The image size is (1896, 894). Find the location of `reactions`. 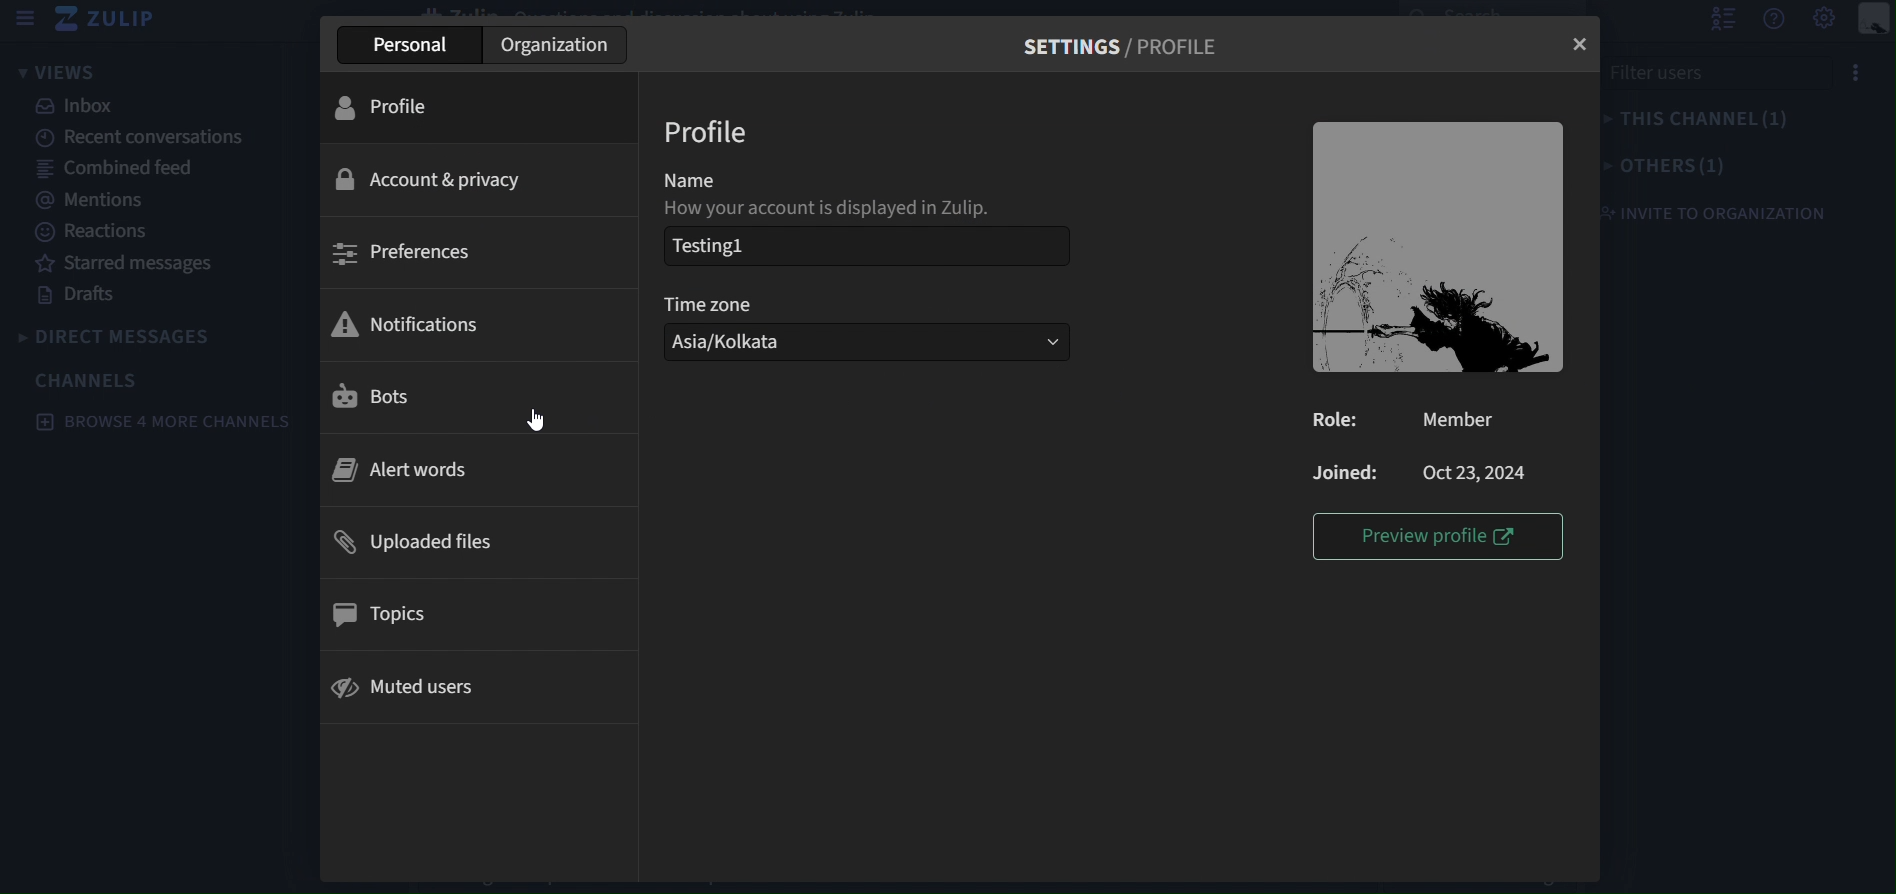

reactions is located at coordinates (149, 232).